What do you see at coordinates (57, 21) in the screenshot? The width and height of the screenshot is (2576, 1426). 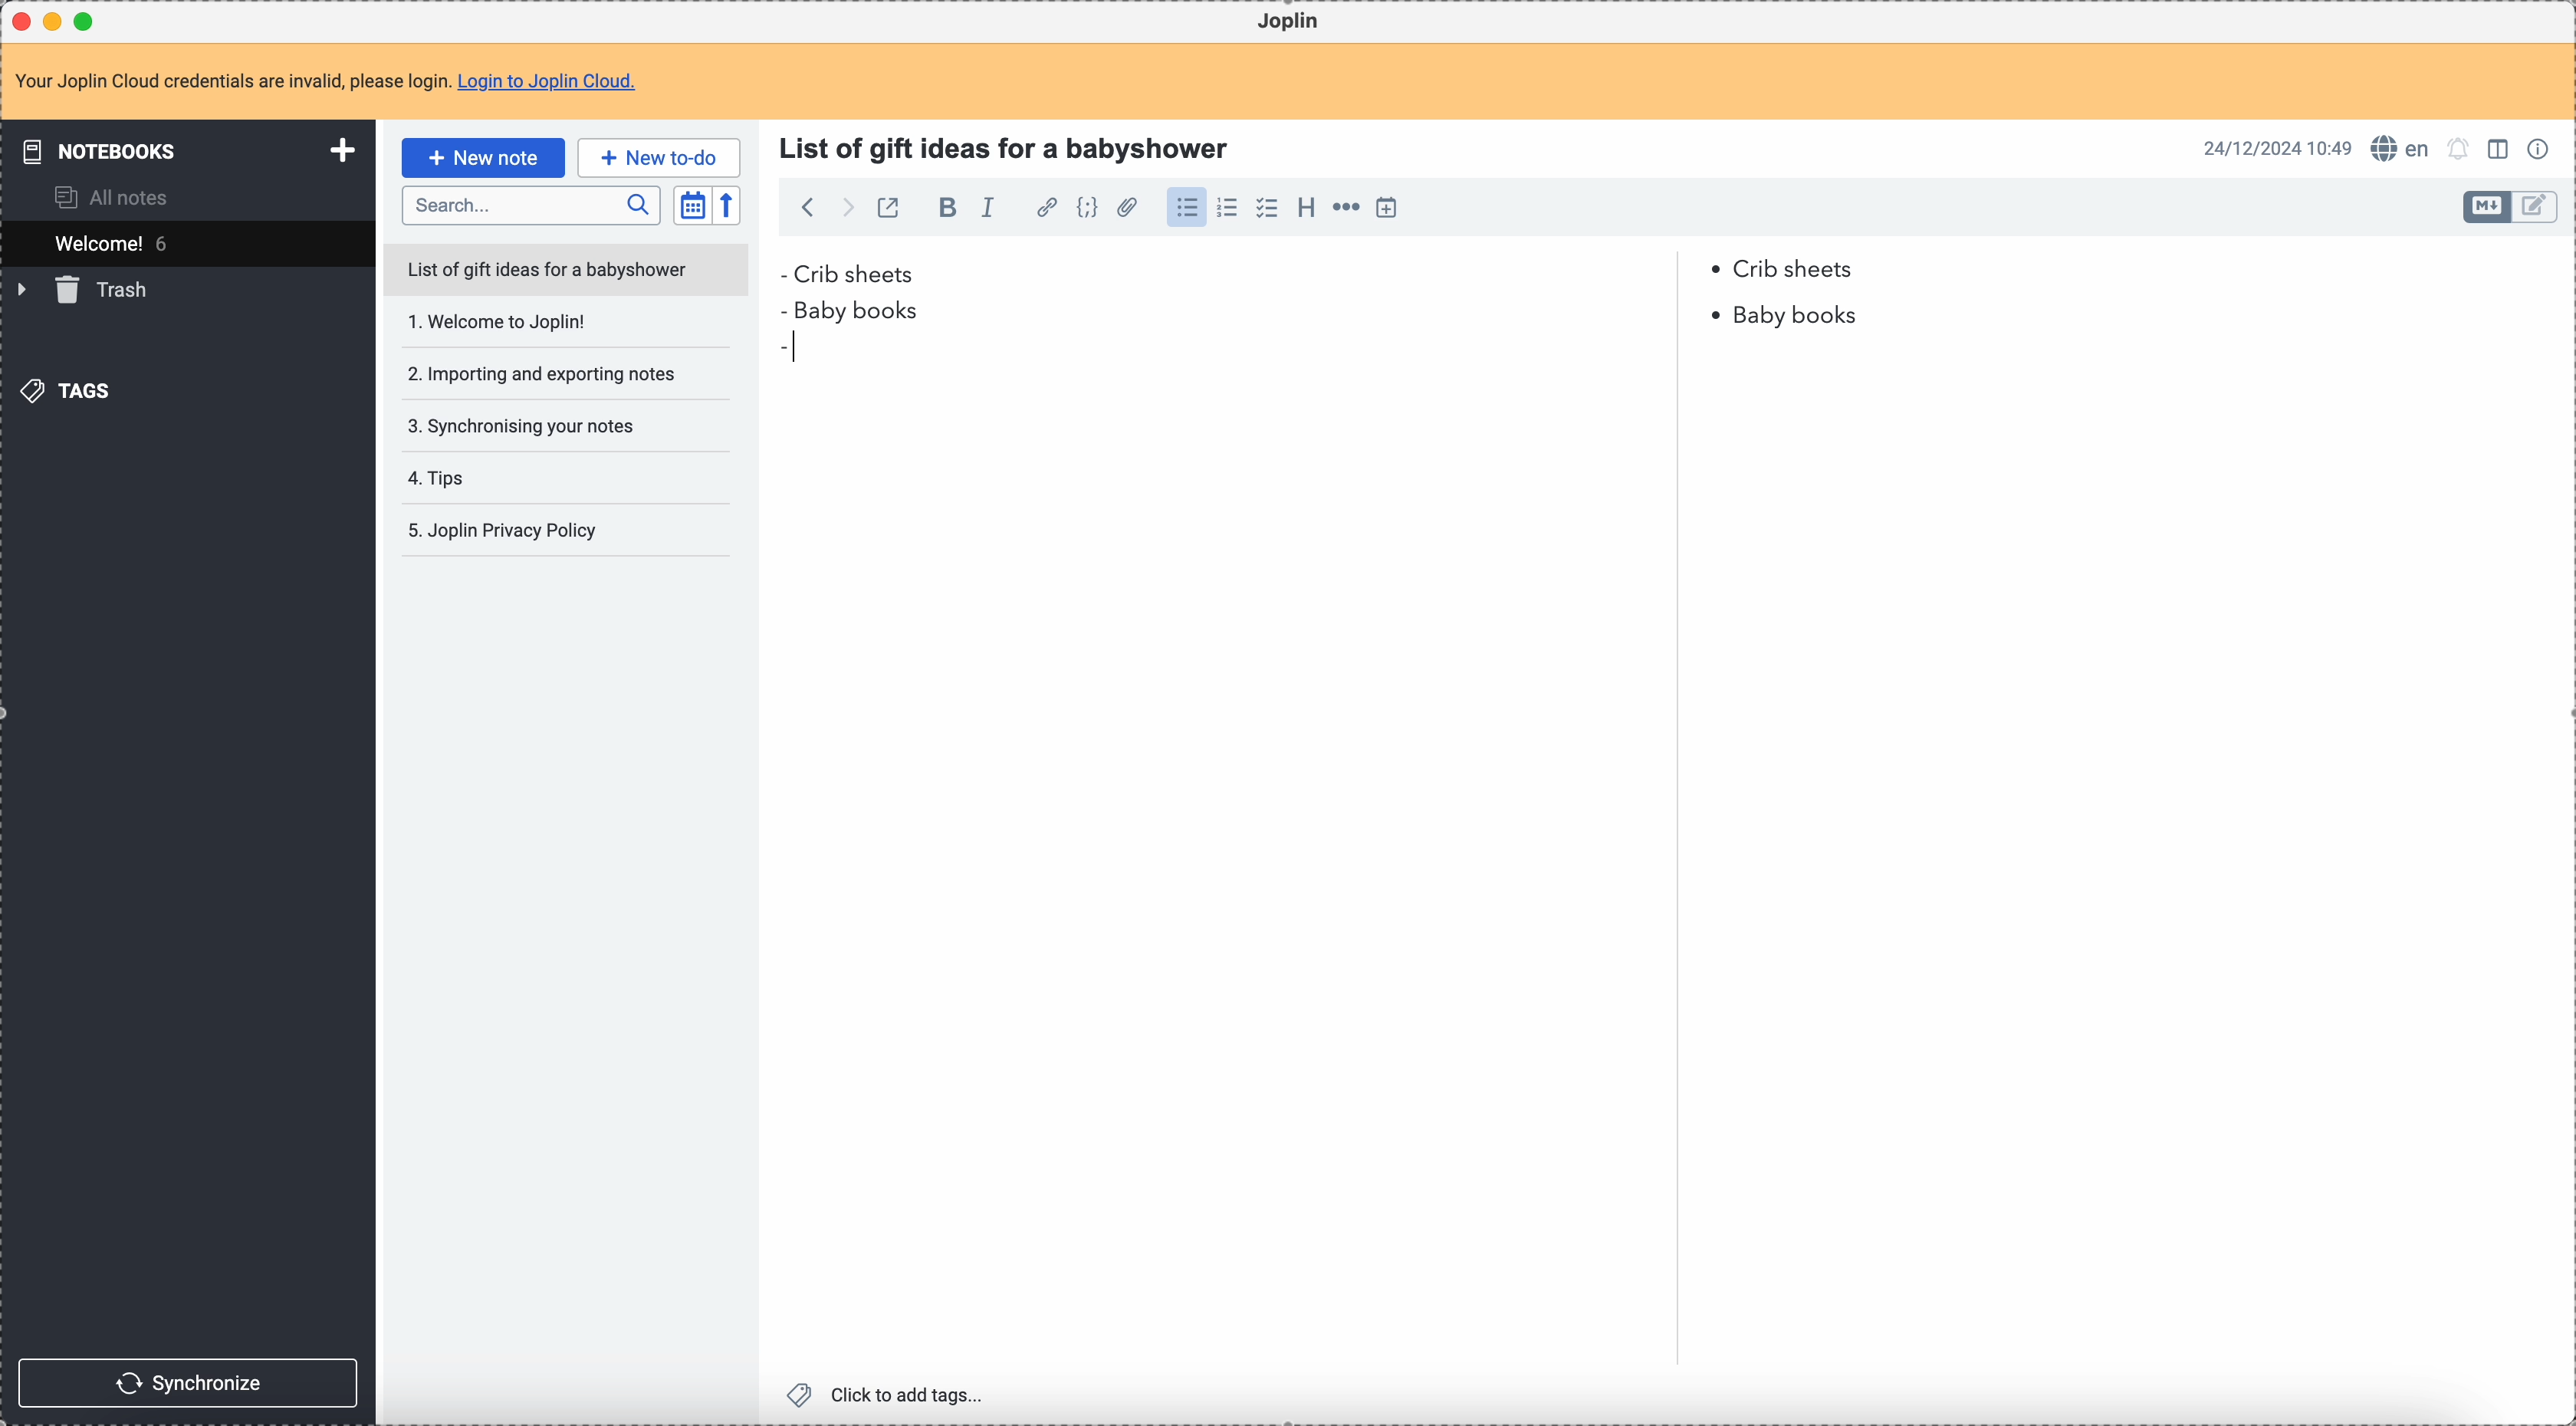 I see `minimize Joplin` at bounding box center [57, 21].